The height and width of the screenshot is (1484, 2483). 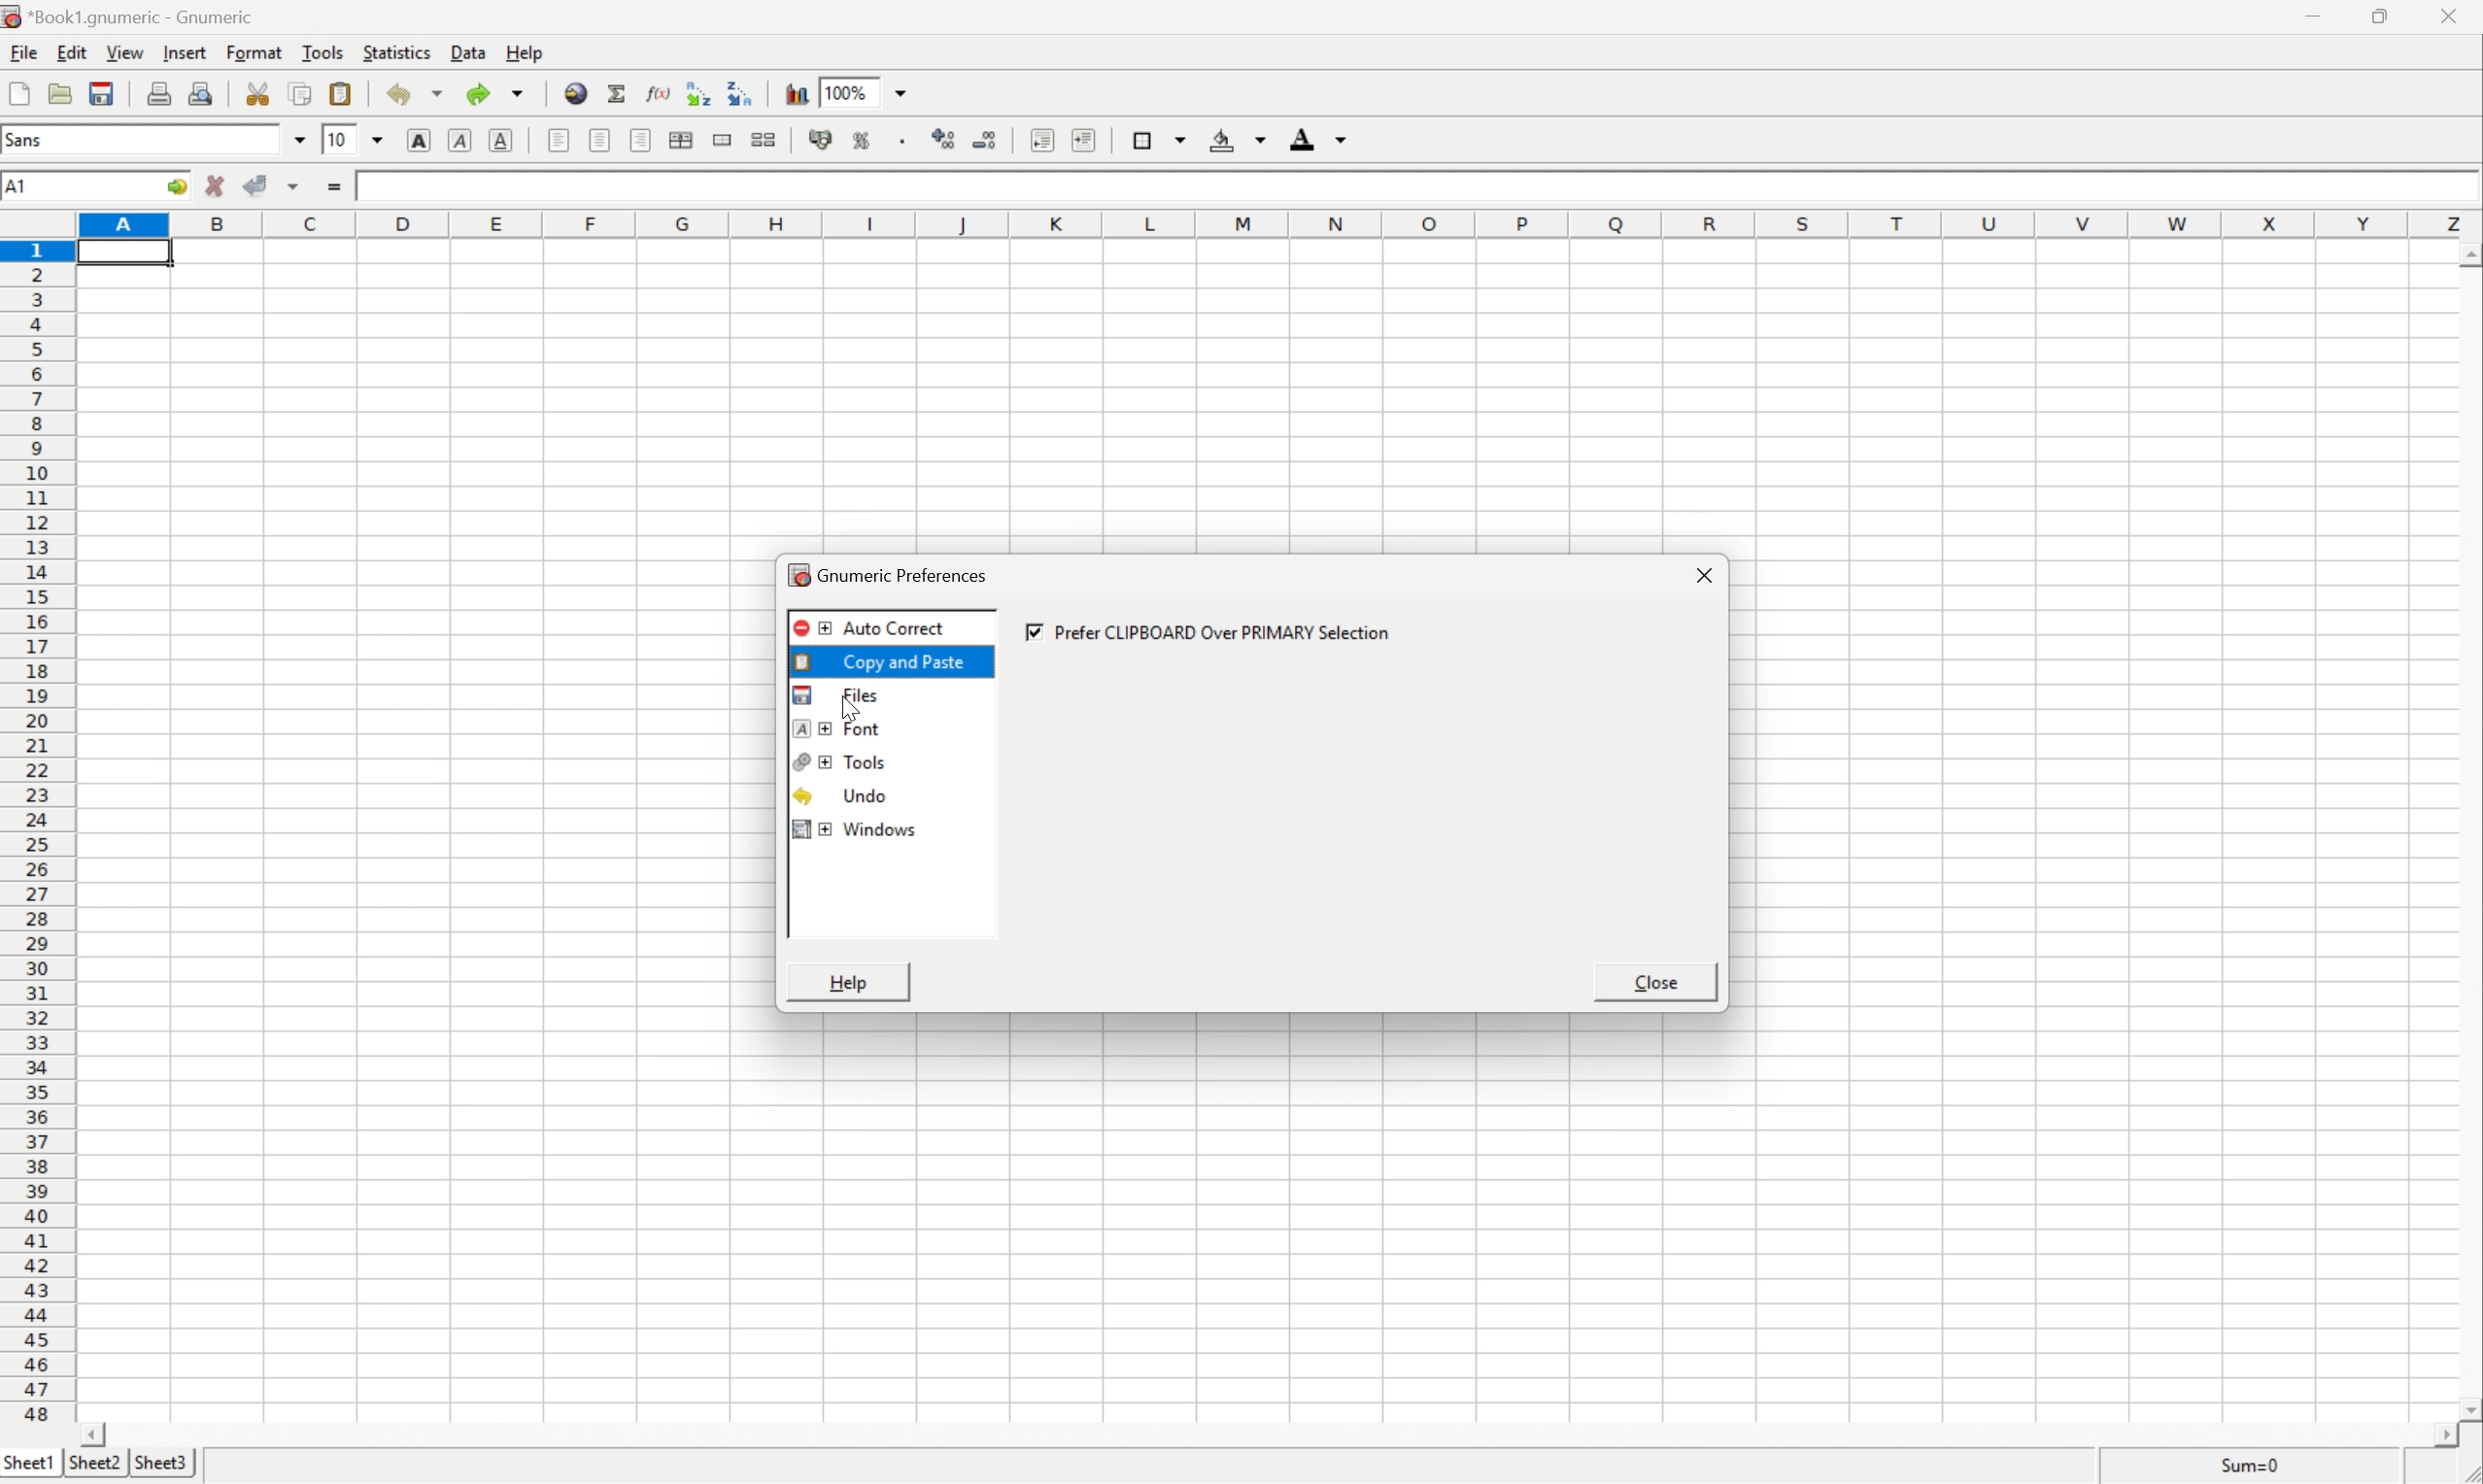 I want to click on new, so click(x=19, y=93).